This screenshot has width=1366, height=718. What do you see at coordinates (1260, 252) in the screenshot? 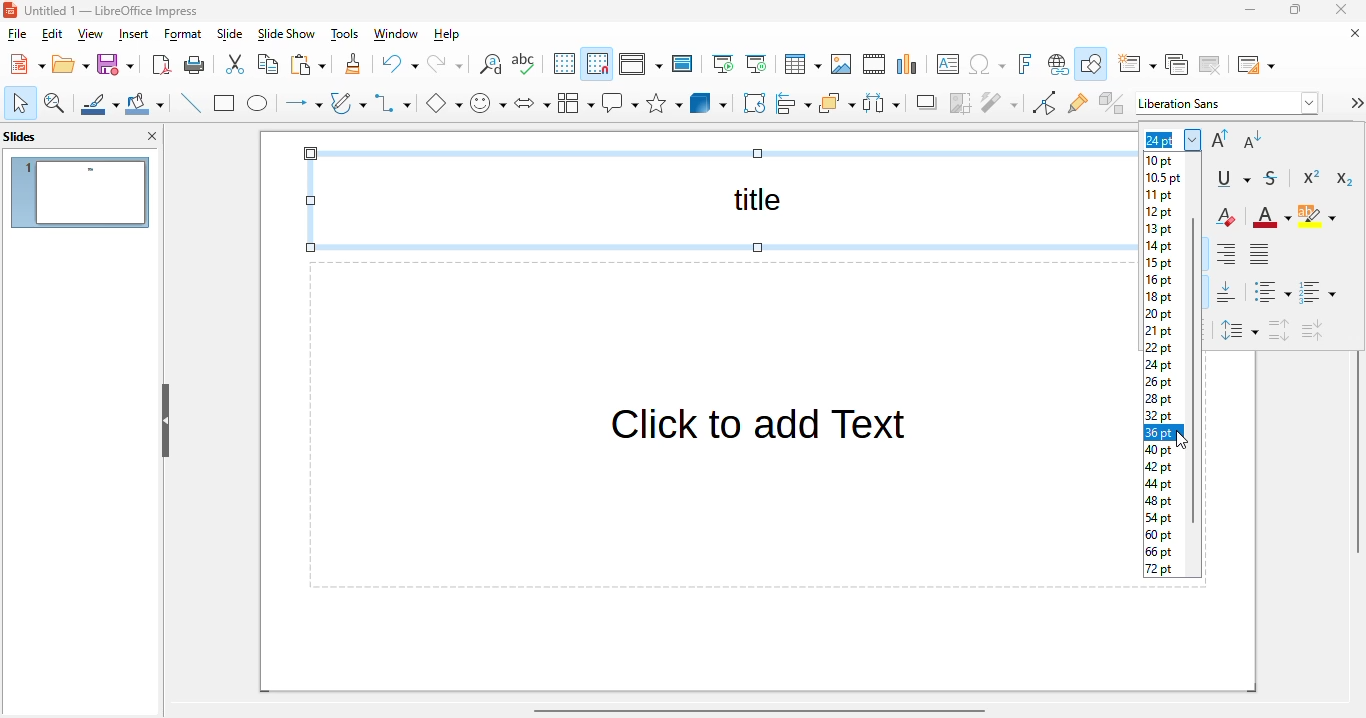
I see `justified` at bounding box center [1260, 252].